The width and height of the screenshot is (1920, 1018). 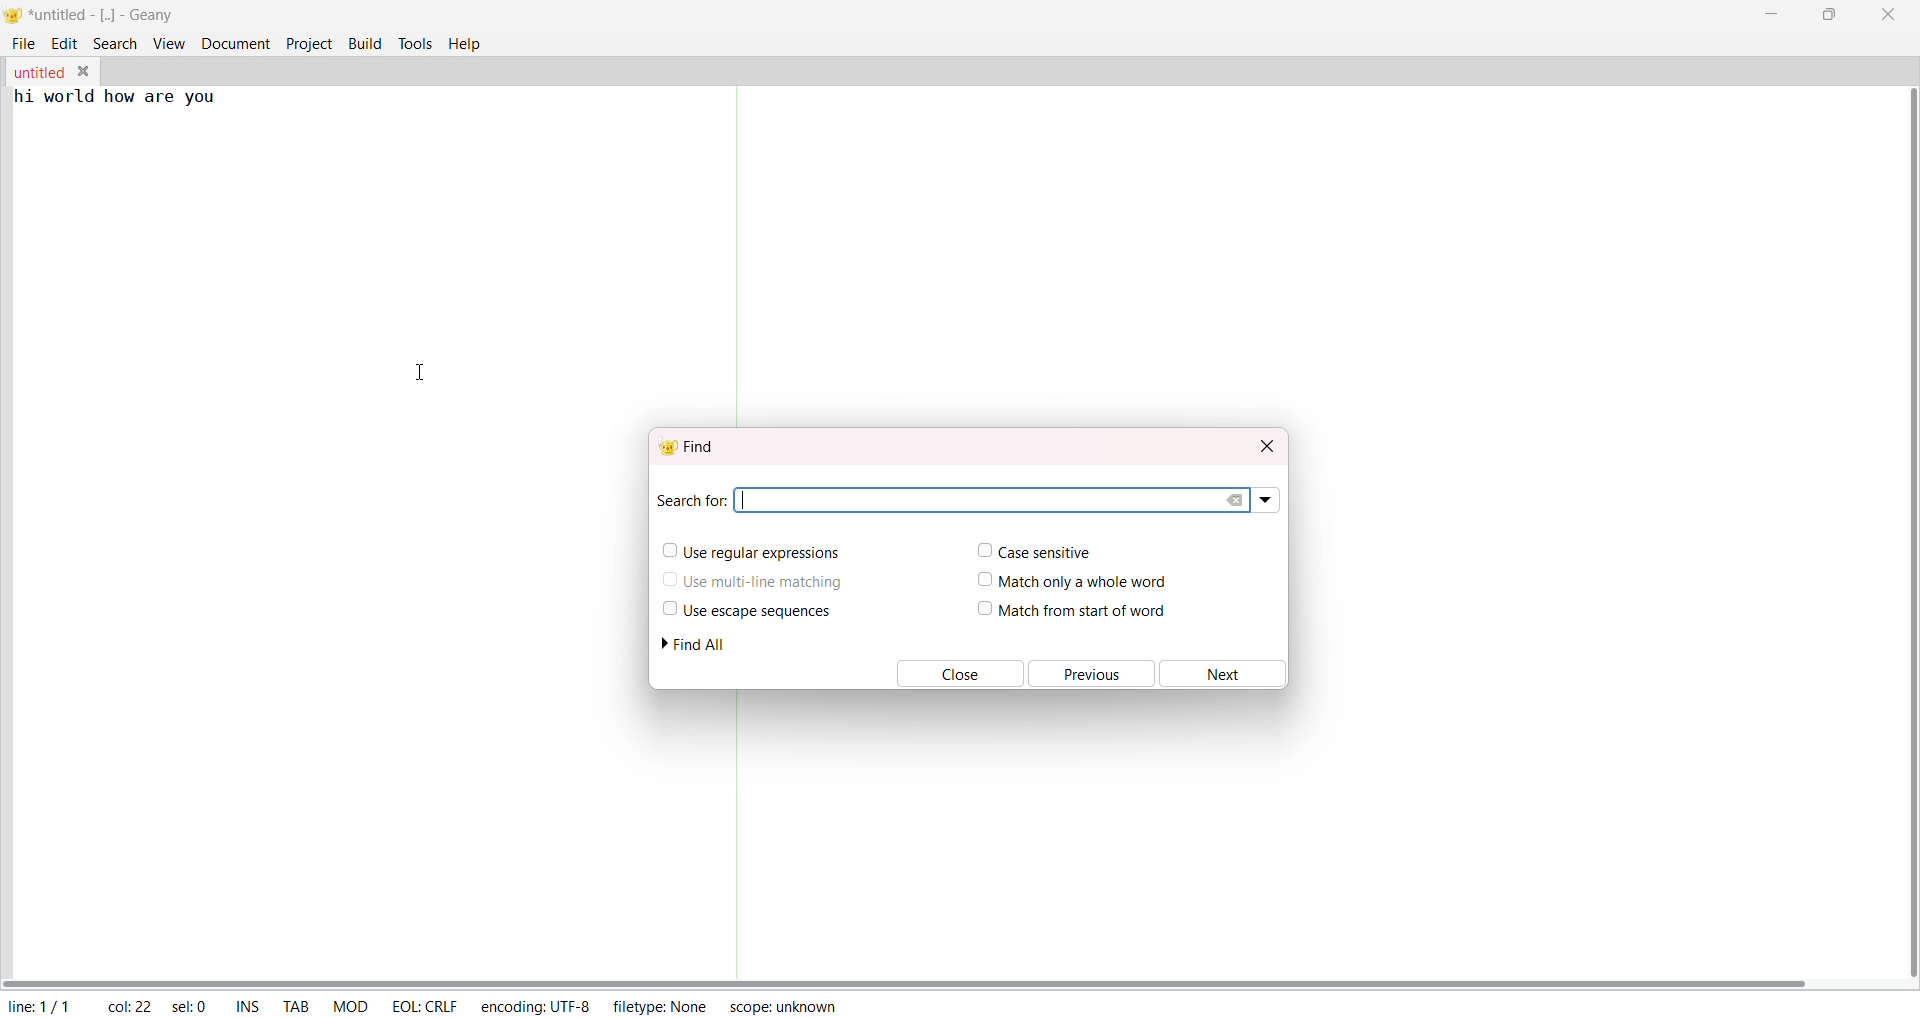 I want to click on vertical scroll bar, so click(x=1905, y=536).